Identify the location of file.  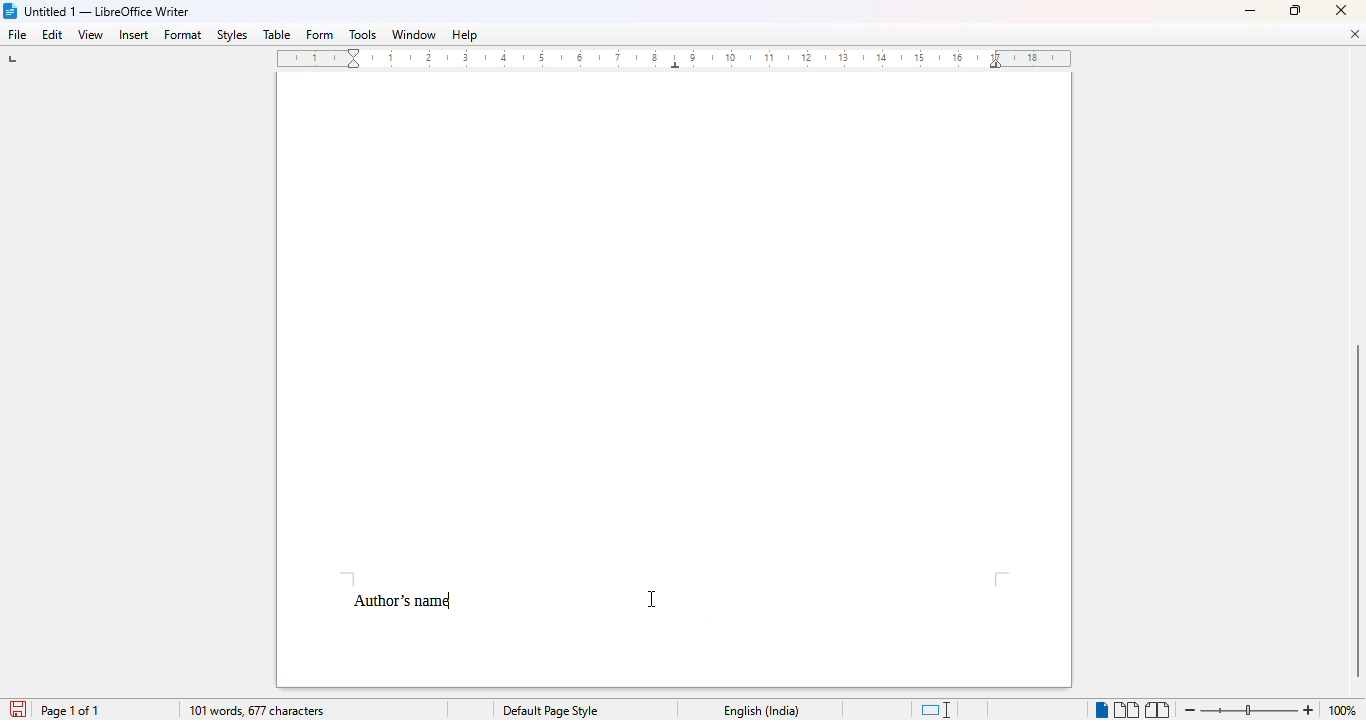
(16, 34).